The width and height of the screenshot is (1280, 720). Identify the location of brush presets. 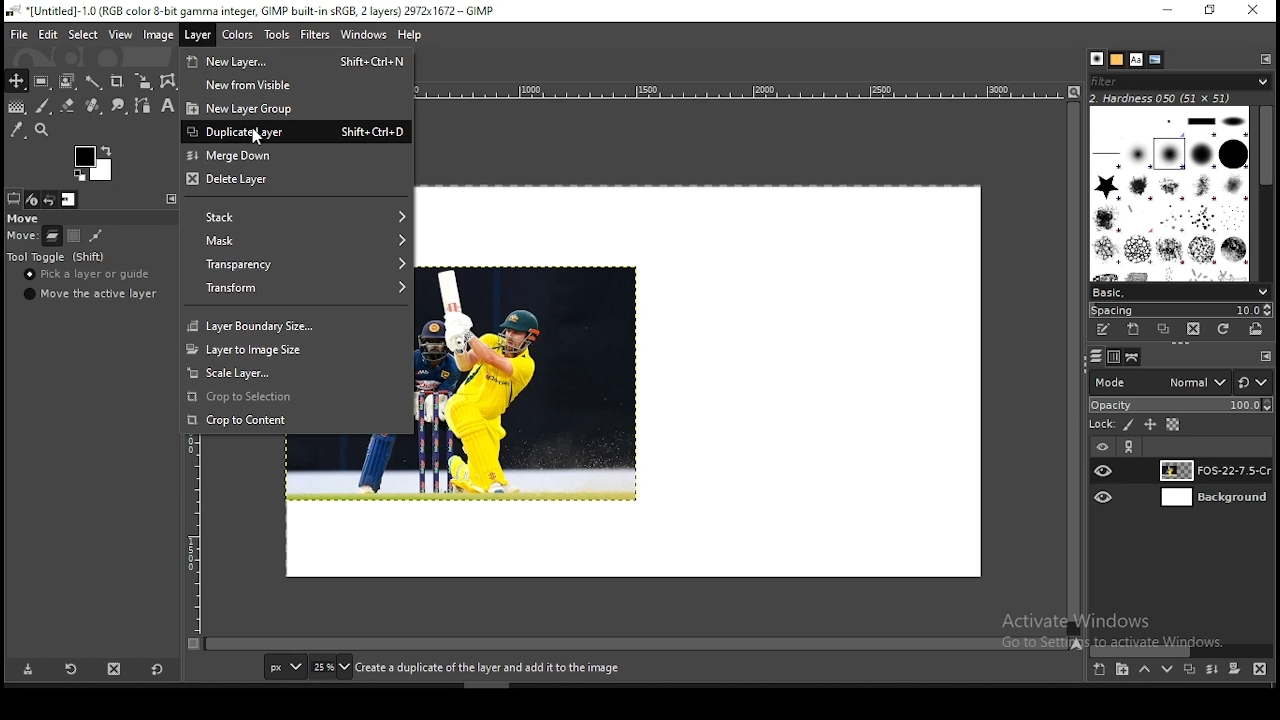
(1180, 291).